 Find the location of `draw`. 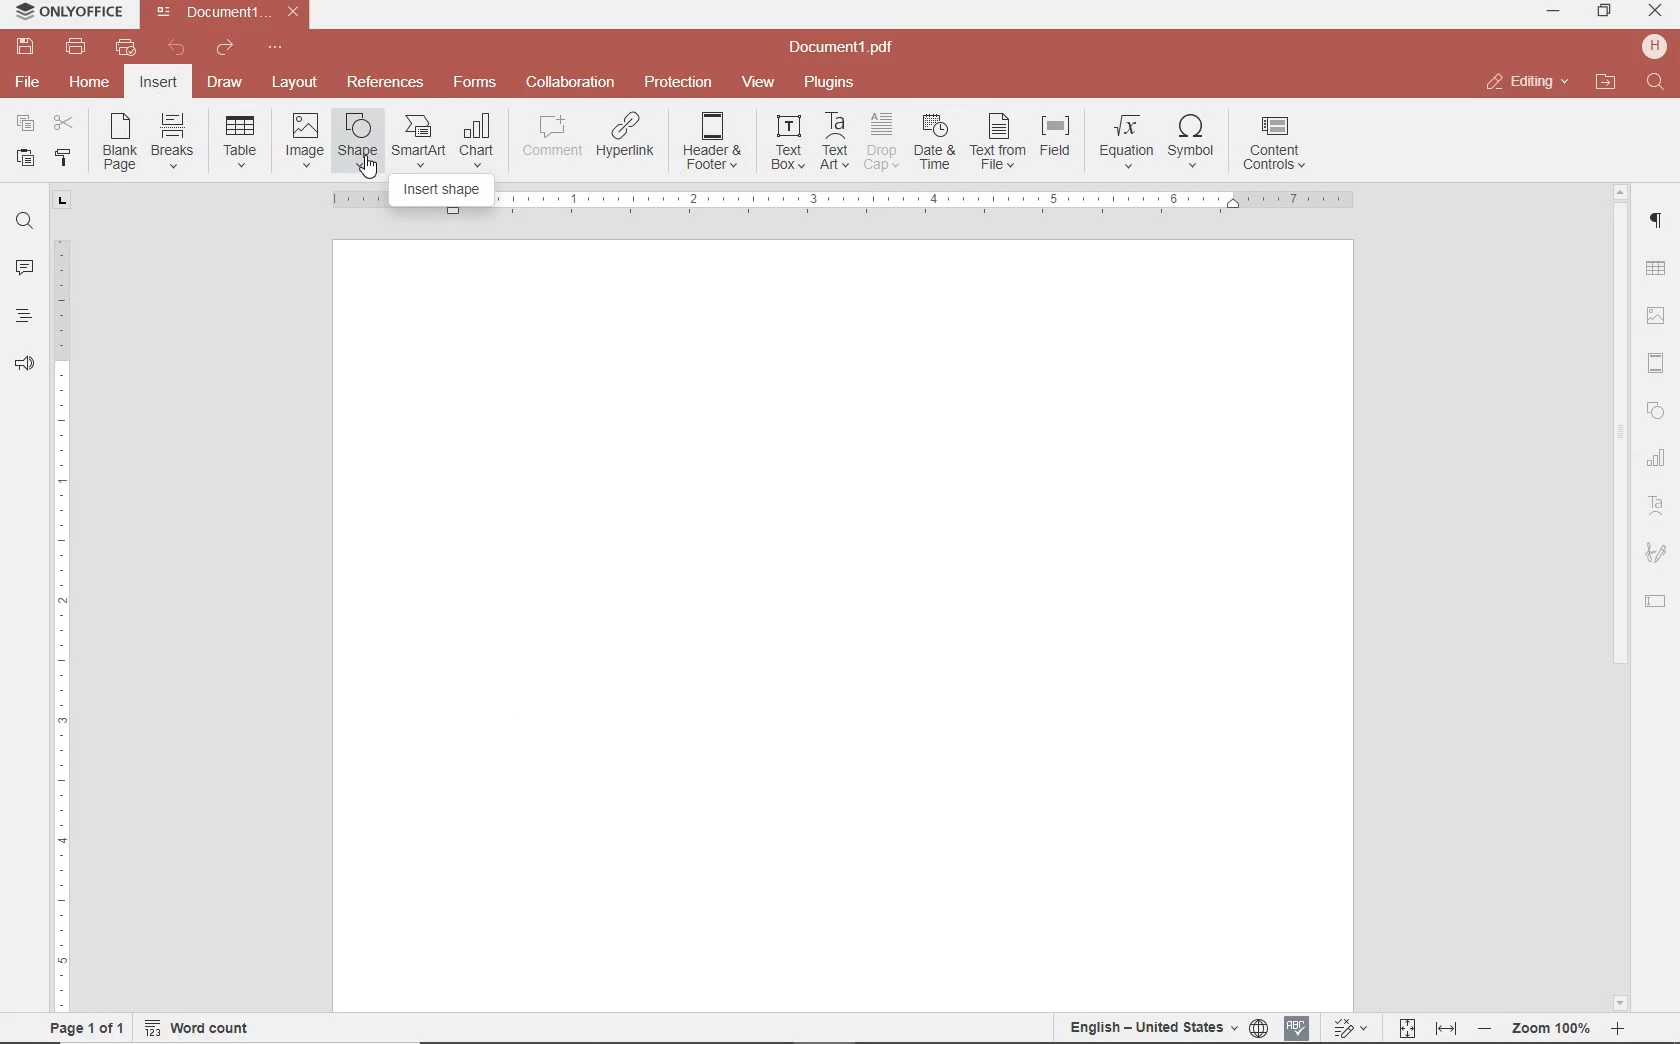

draw is located at coordinates (226, 81).